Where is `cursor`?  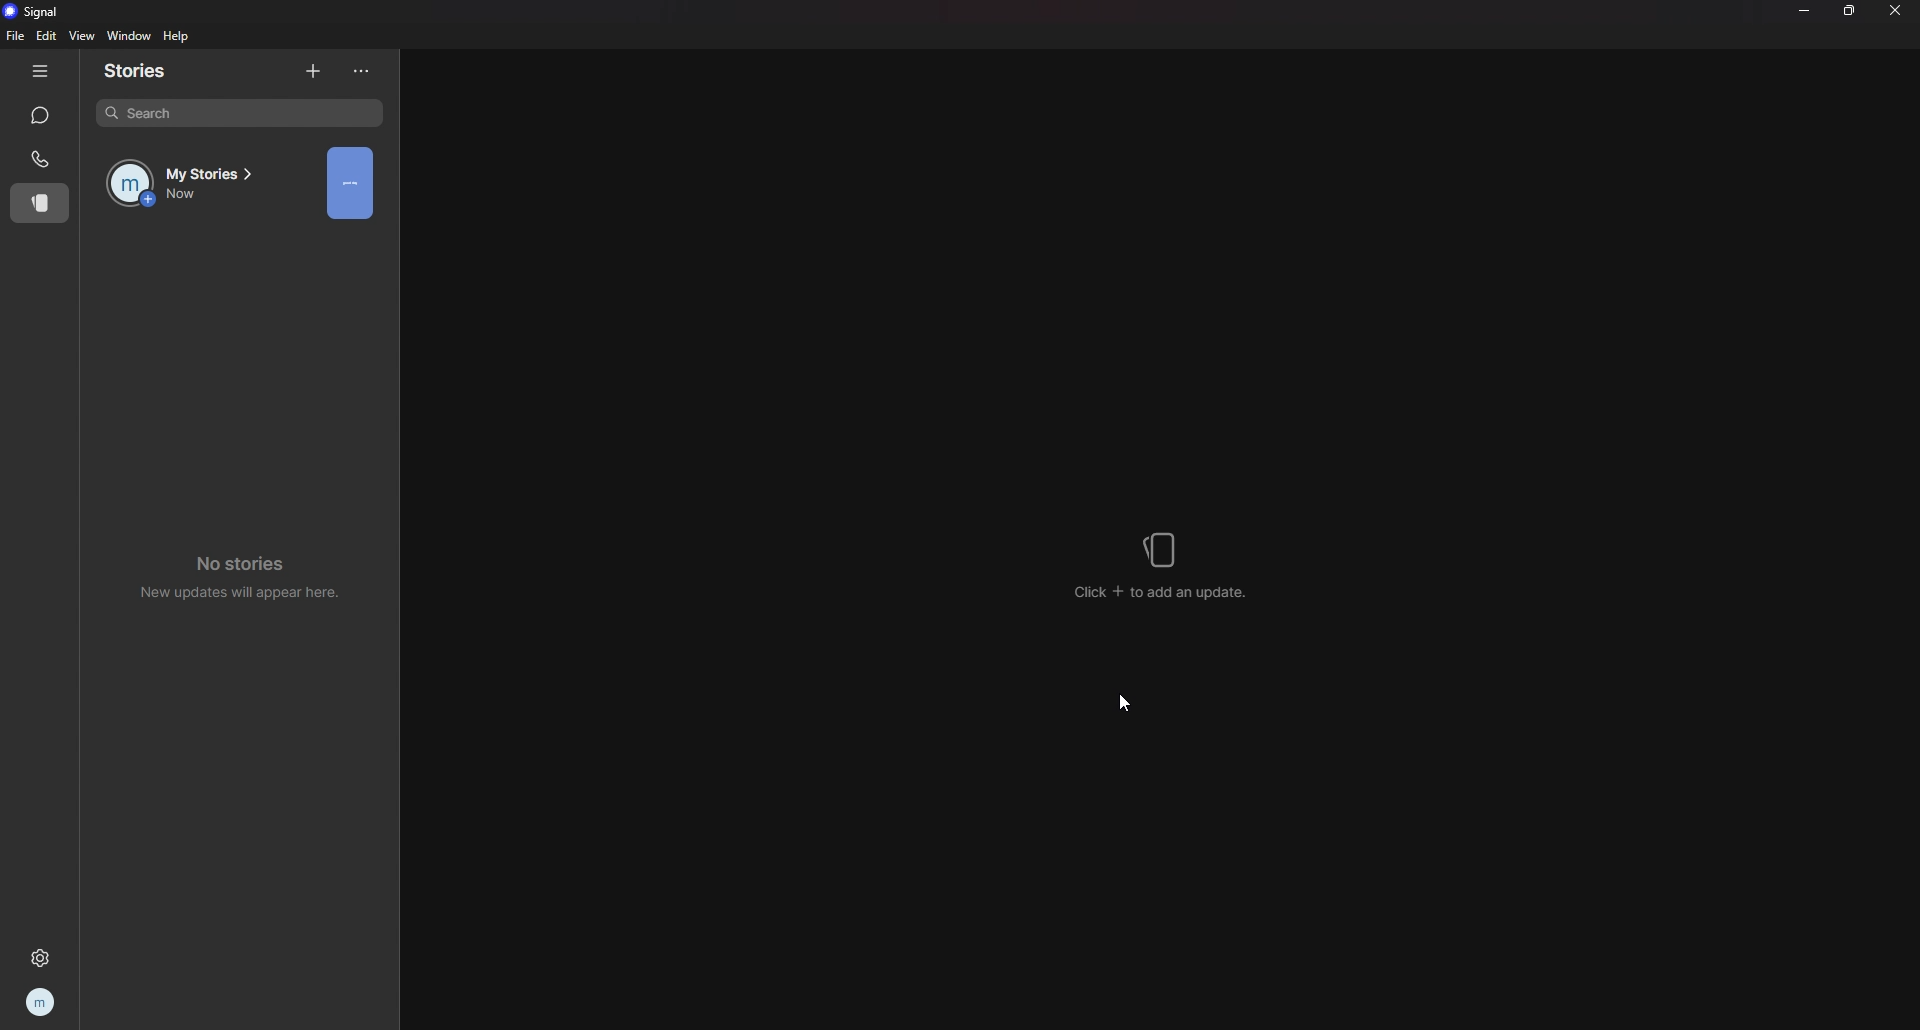
cursor is located at coordinates (1129, 702).